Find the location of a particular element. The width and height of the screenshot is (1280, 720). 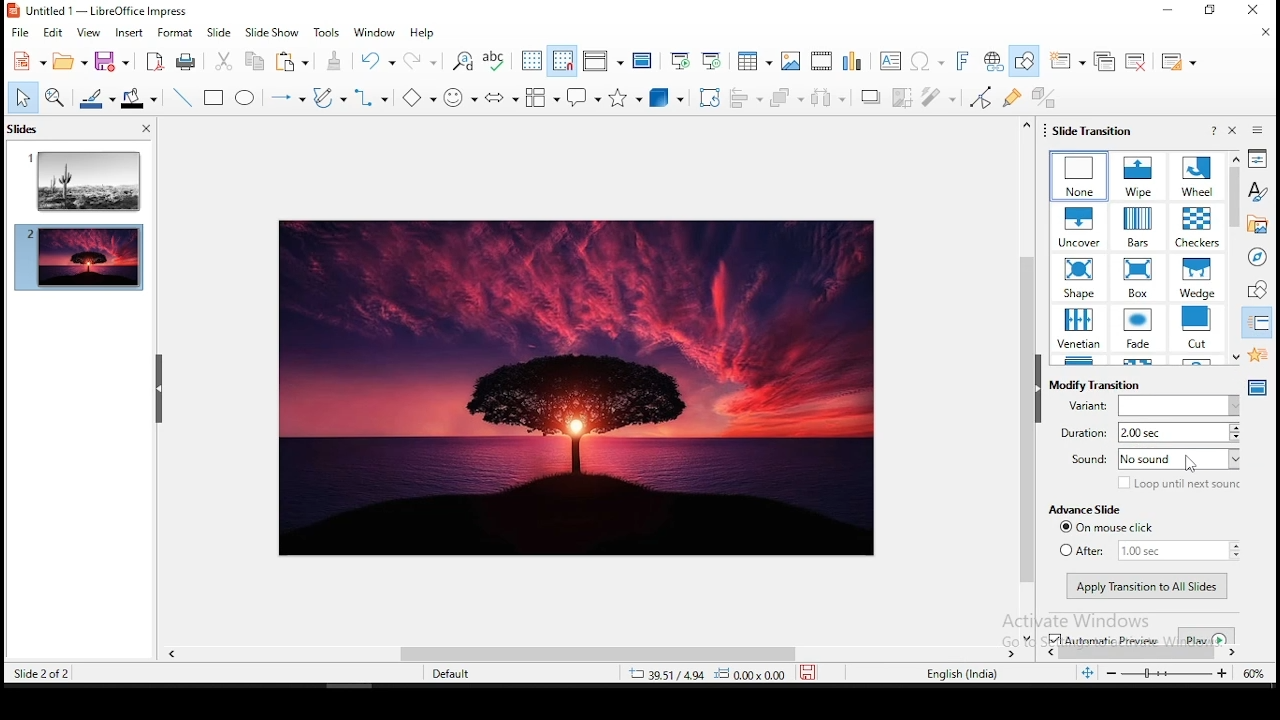

scroll bar is located at coordinates (1027, 380).